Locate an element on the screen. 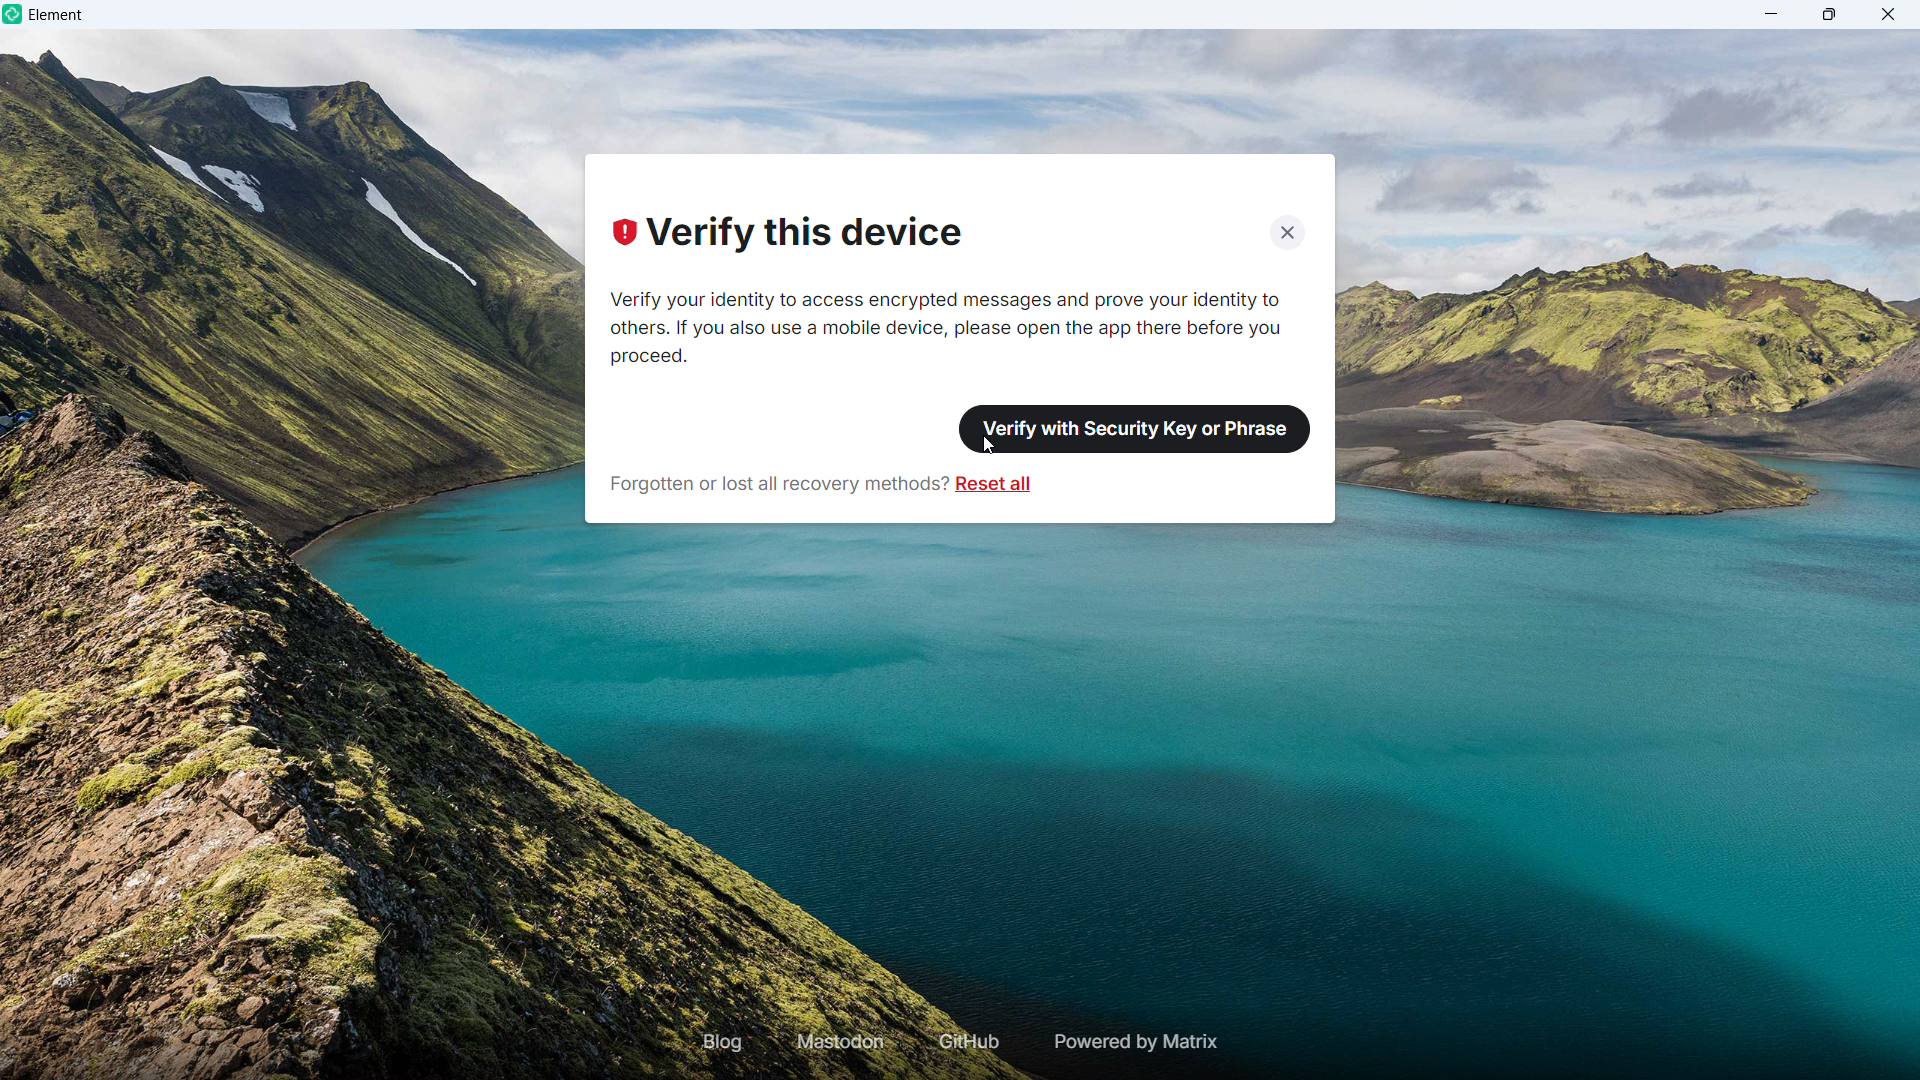 The image size is (1920, 1080). close  is located at coordinates (1887, 14).